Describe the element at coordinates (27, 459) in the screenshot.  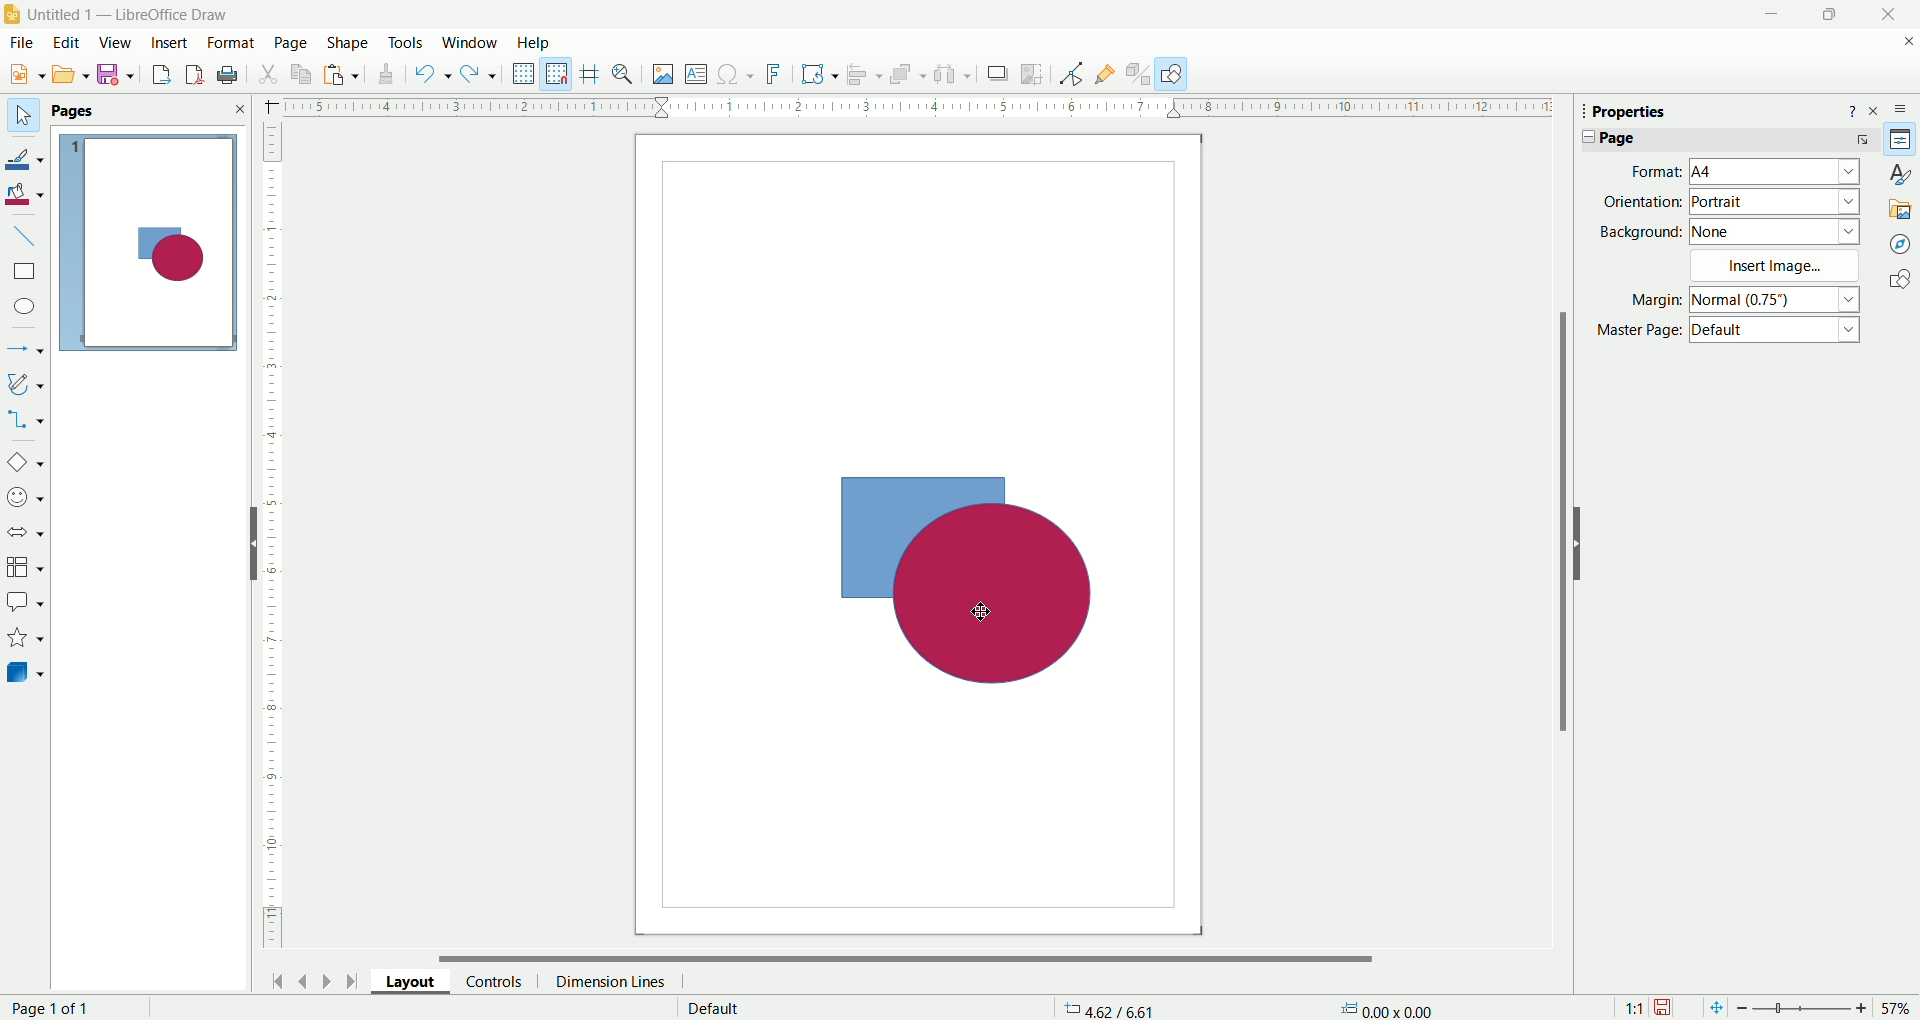
I see `basic shapes` at that location.